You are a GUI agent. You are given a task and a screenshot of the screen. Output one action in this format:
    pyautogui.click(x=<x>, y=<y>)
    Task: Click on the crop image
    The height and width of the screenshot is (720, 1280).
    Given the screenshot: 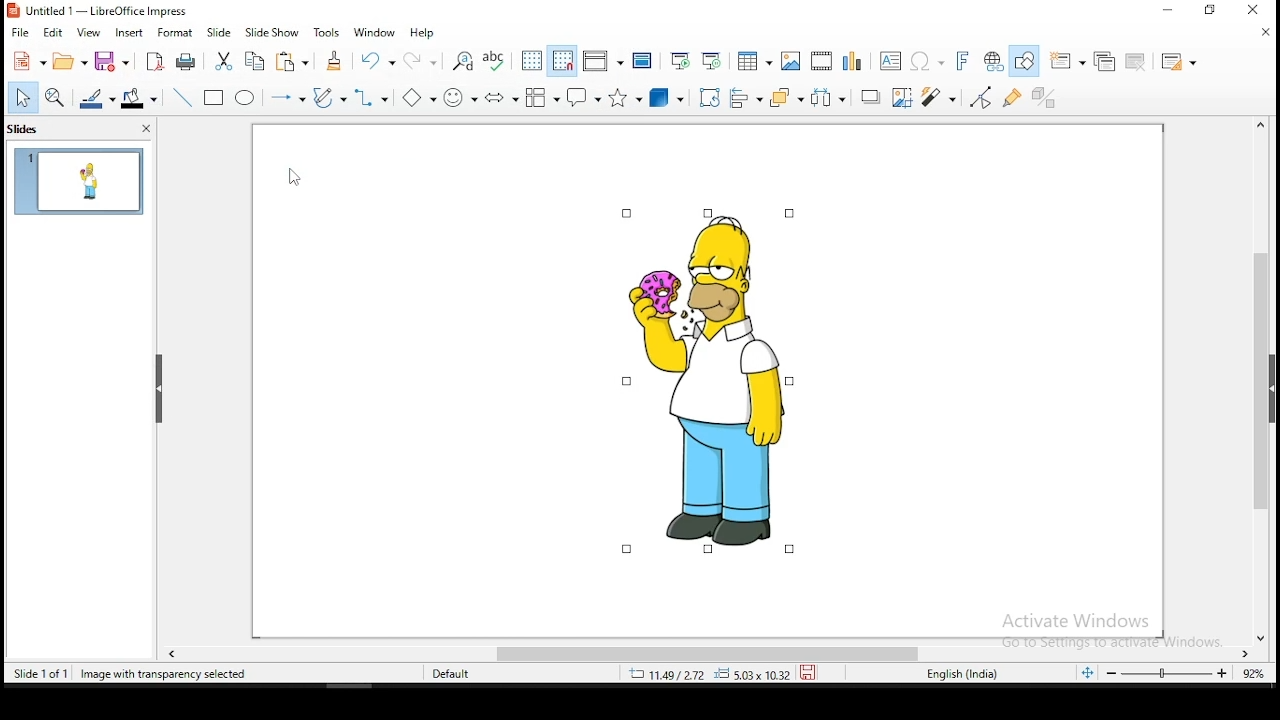 What is the action you would take?
    pyautogui.click(x=943, y=97)
    